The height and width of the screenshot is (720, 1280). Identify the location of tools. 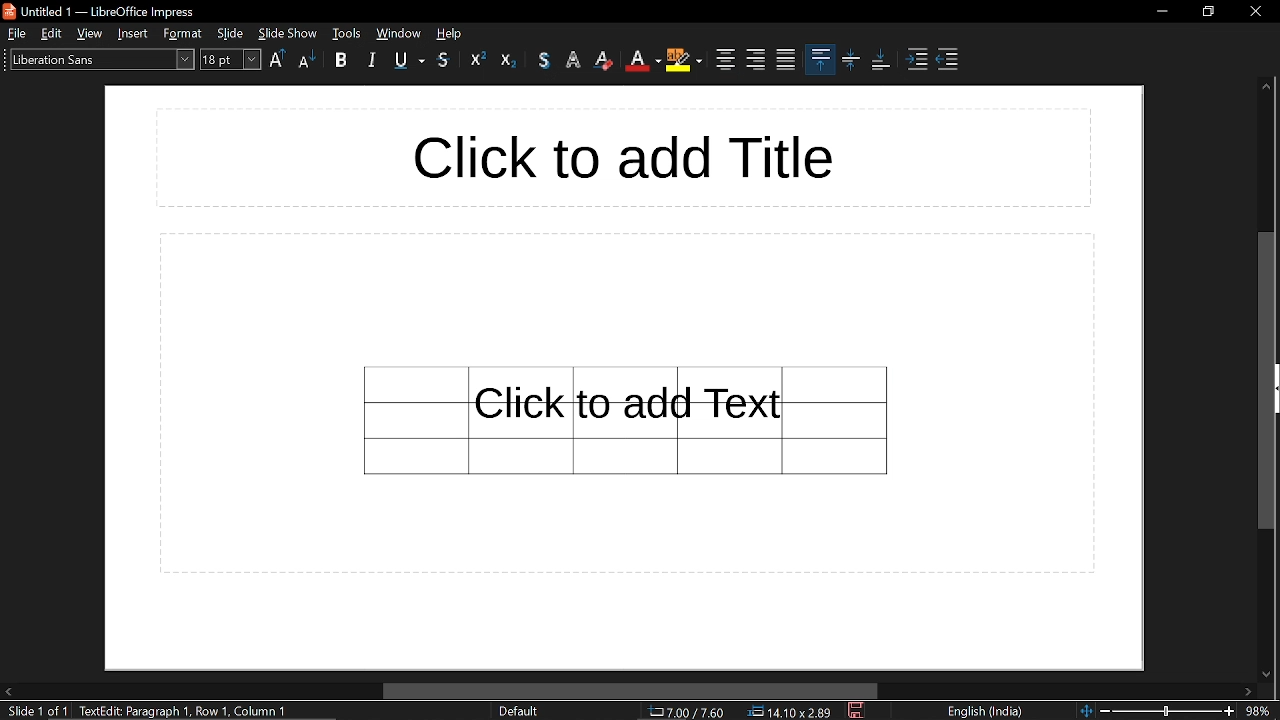
(398, 33).